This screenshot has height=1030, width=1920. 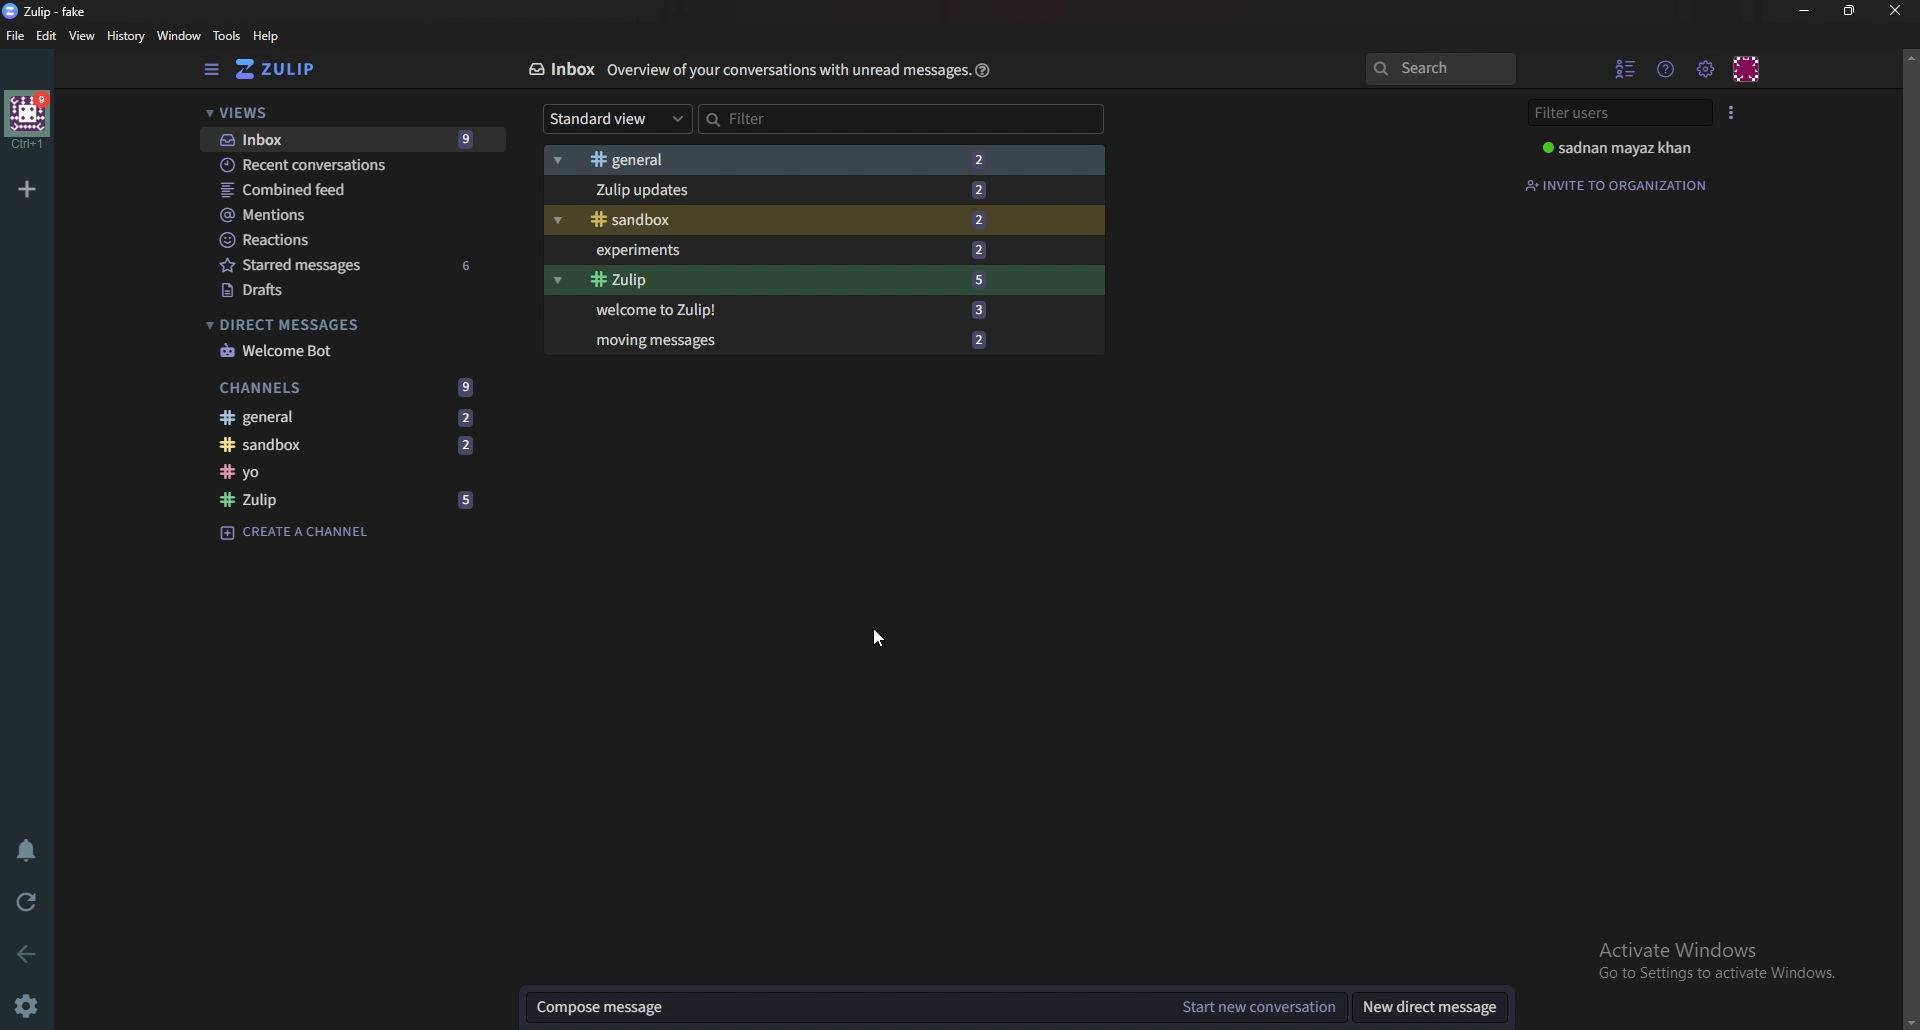 What do you see at coordinates (789, 251) in the screenshot?
I see `Experiments` at bounding box center [789, 251].